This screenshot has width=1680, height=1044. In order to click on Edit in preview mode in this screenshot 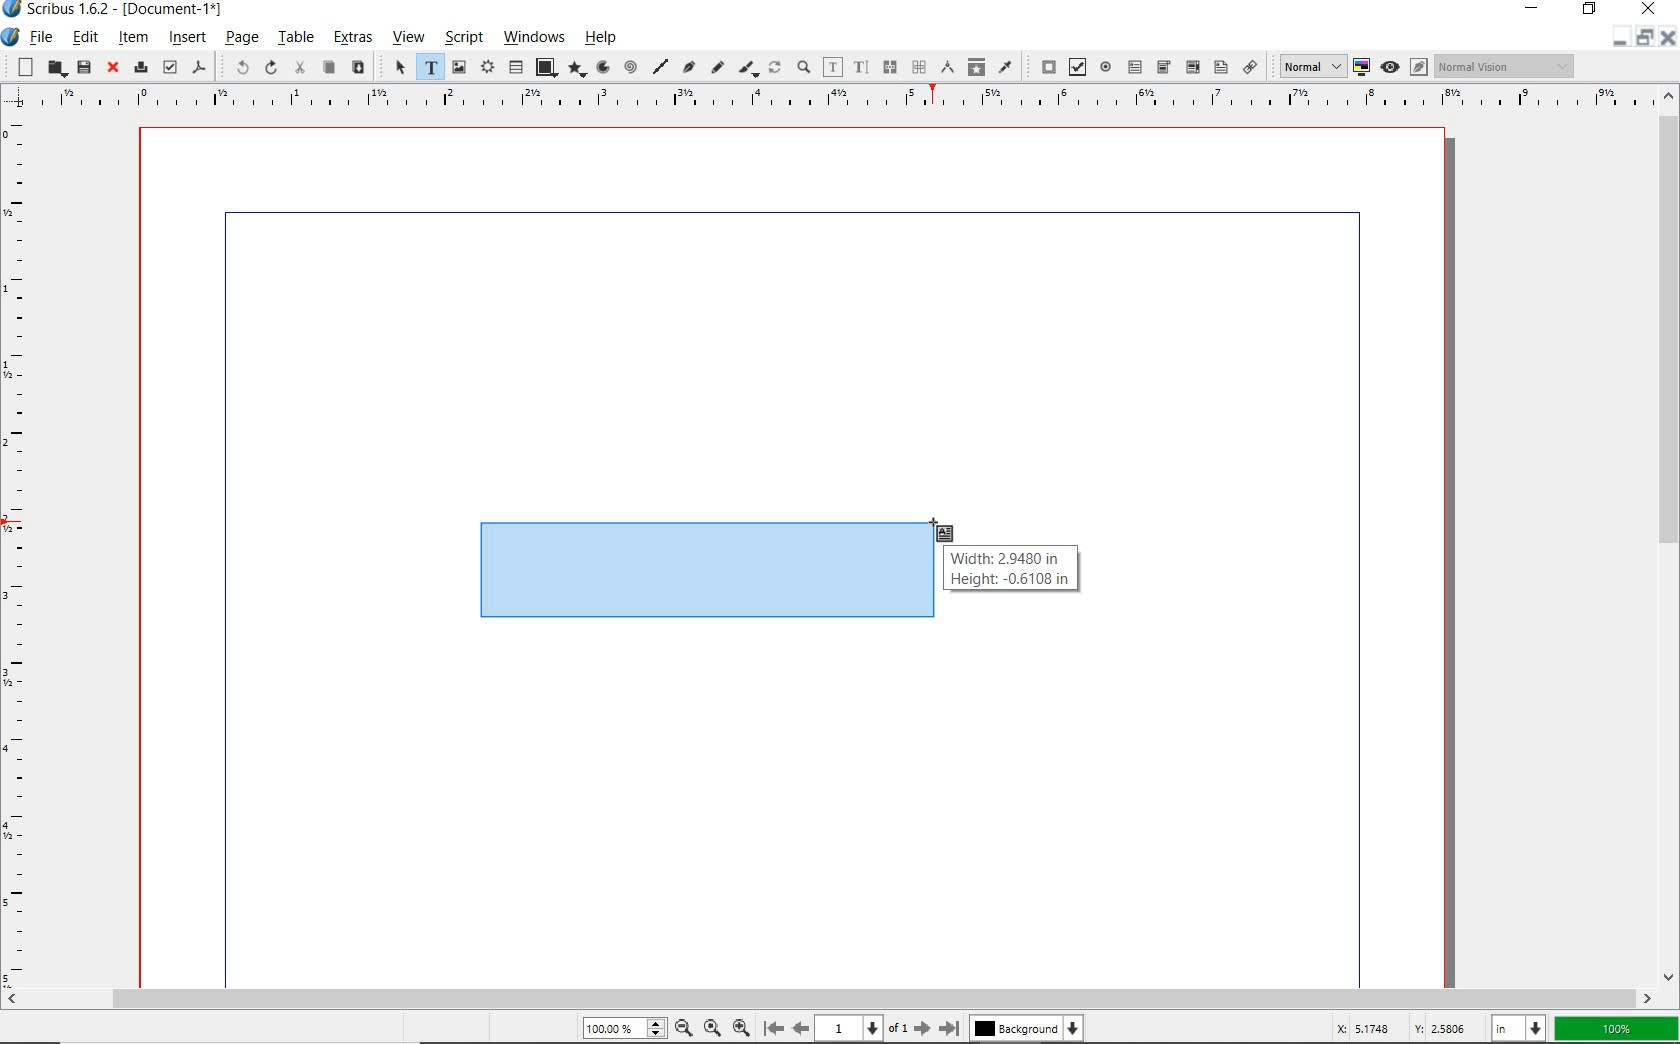, I will do `click(1418, 69)`.